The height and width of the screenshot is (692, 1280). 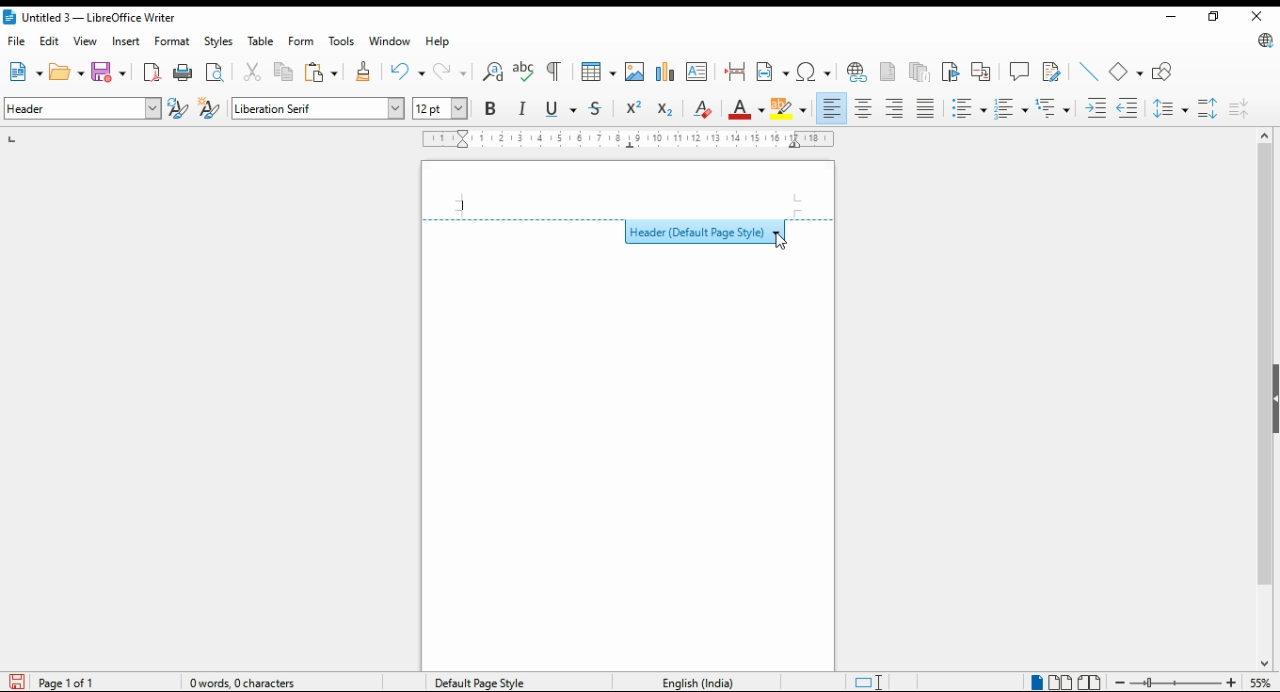 What do you see at coordinates (1239, 108) in the screenshot?
I see `decrease paragraph spacing` at bounding box center [1239, 108].